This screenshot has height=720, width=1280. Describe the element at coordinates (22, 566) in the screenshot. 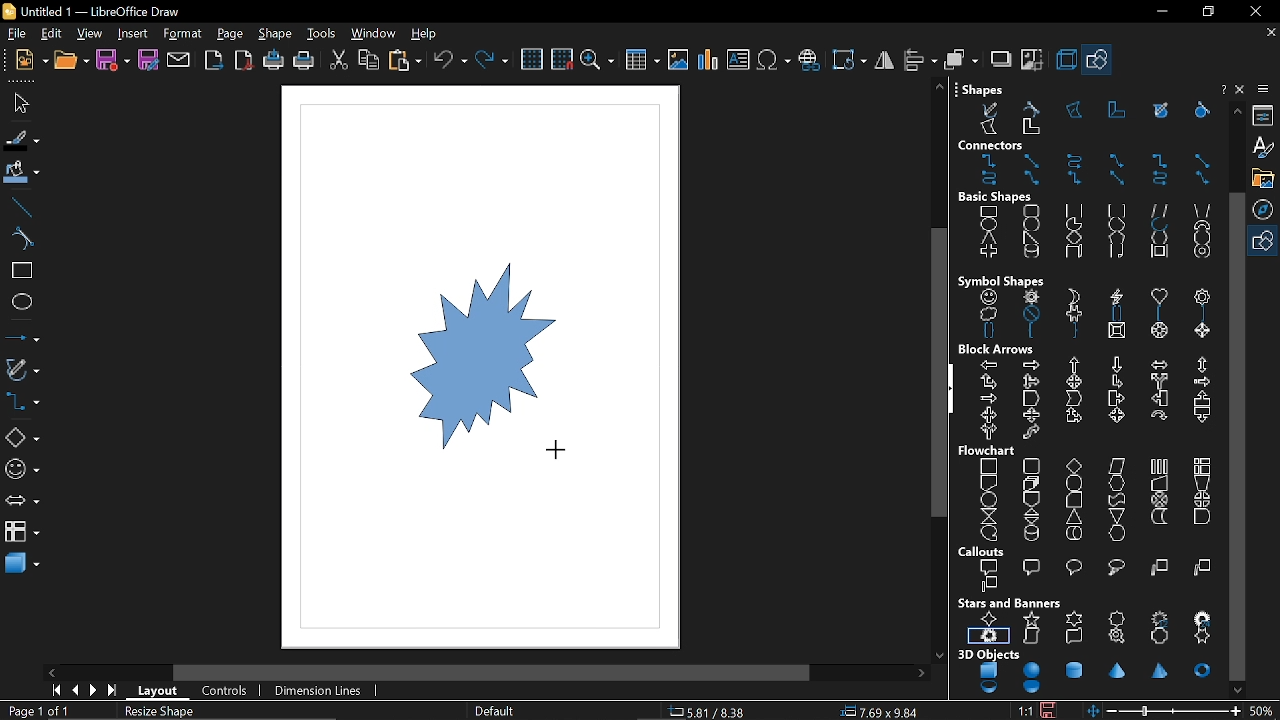

I see `3d shapes` at that location.